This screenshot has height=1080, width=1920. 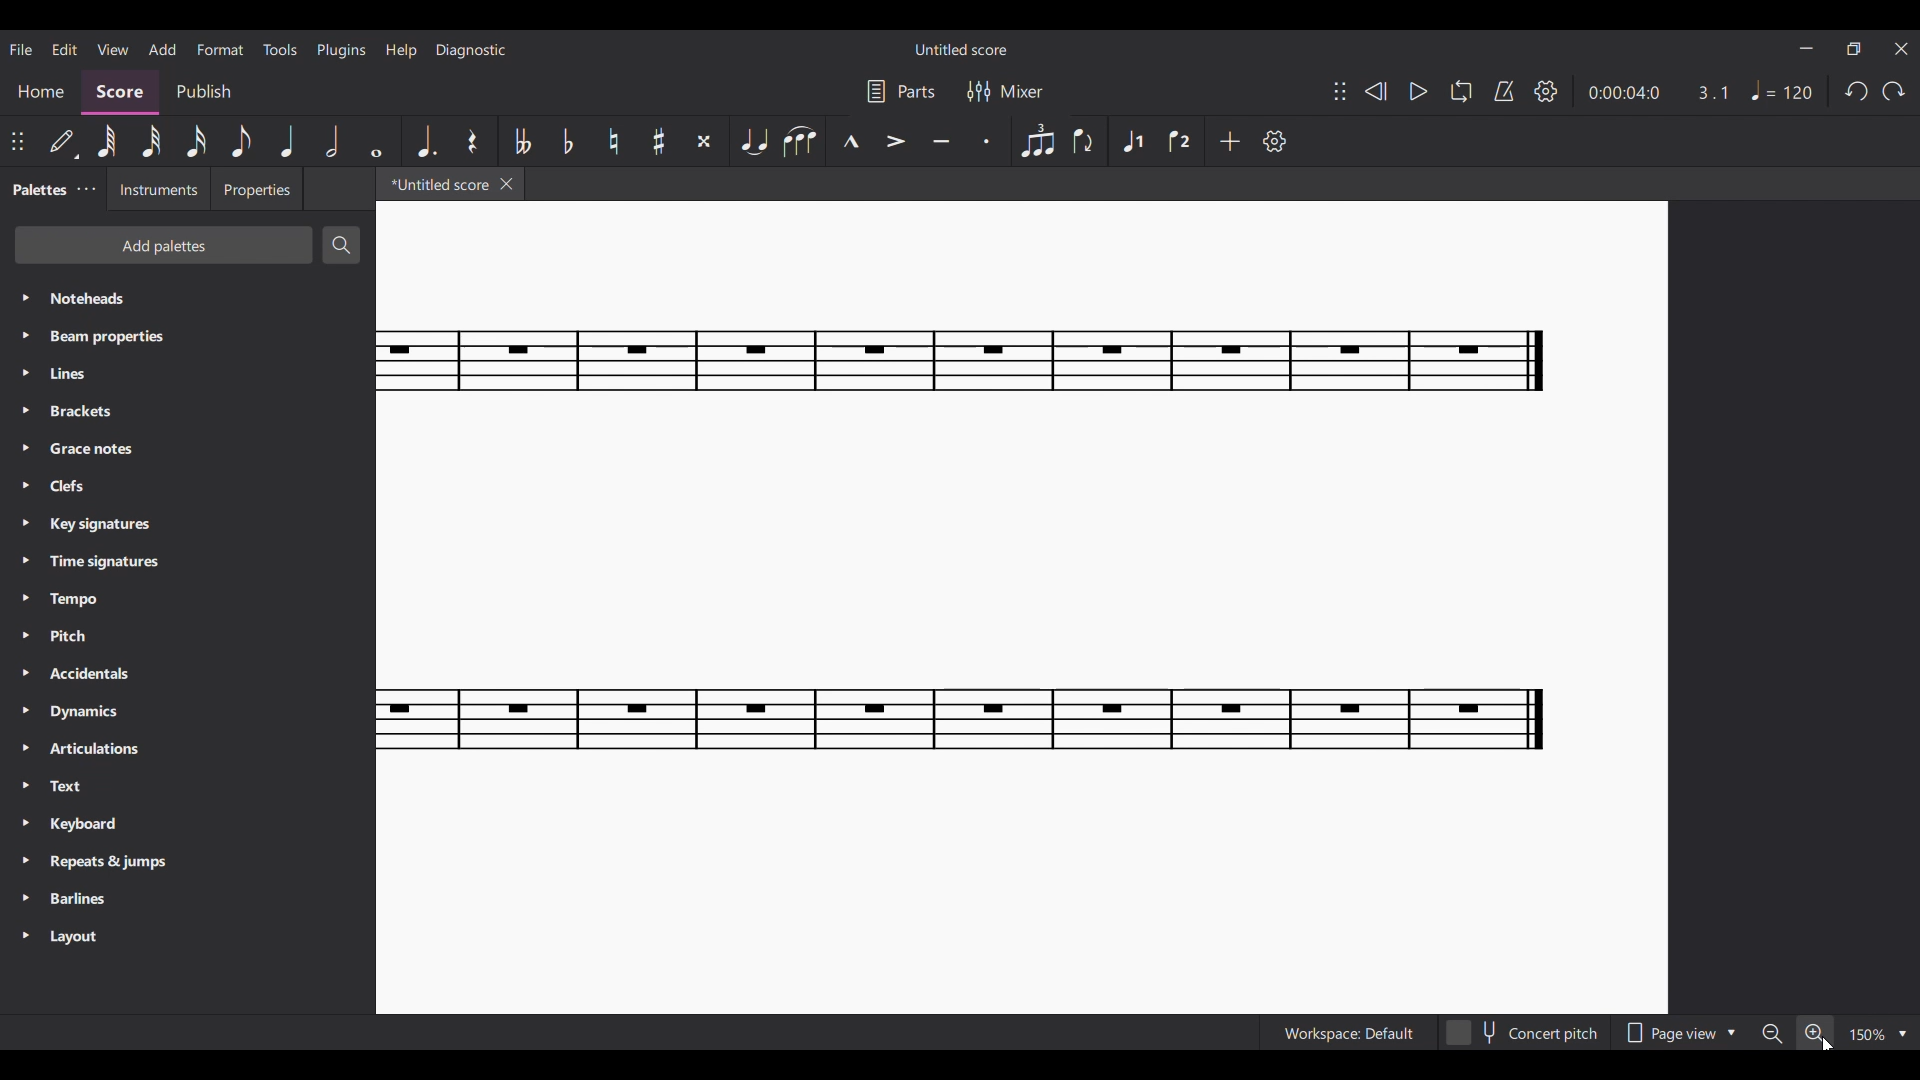 What do you see at coordinates (332, 141) in the screenshot?
I see `Half note` at bounding box center [332, 141].